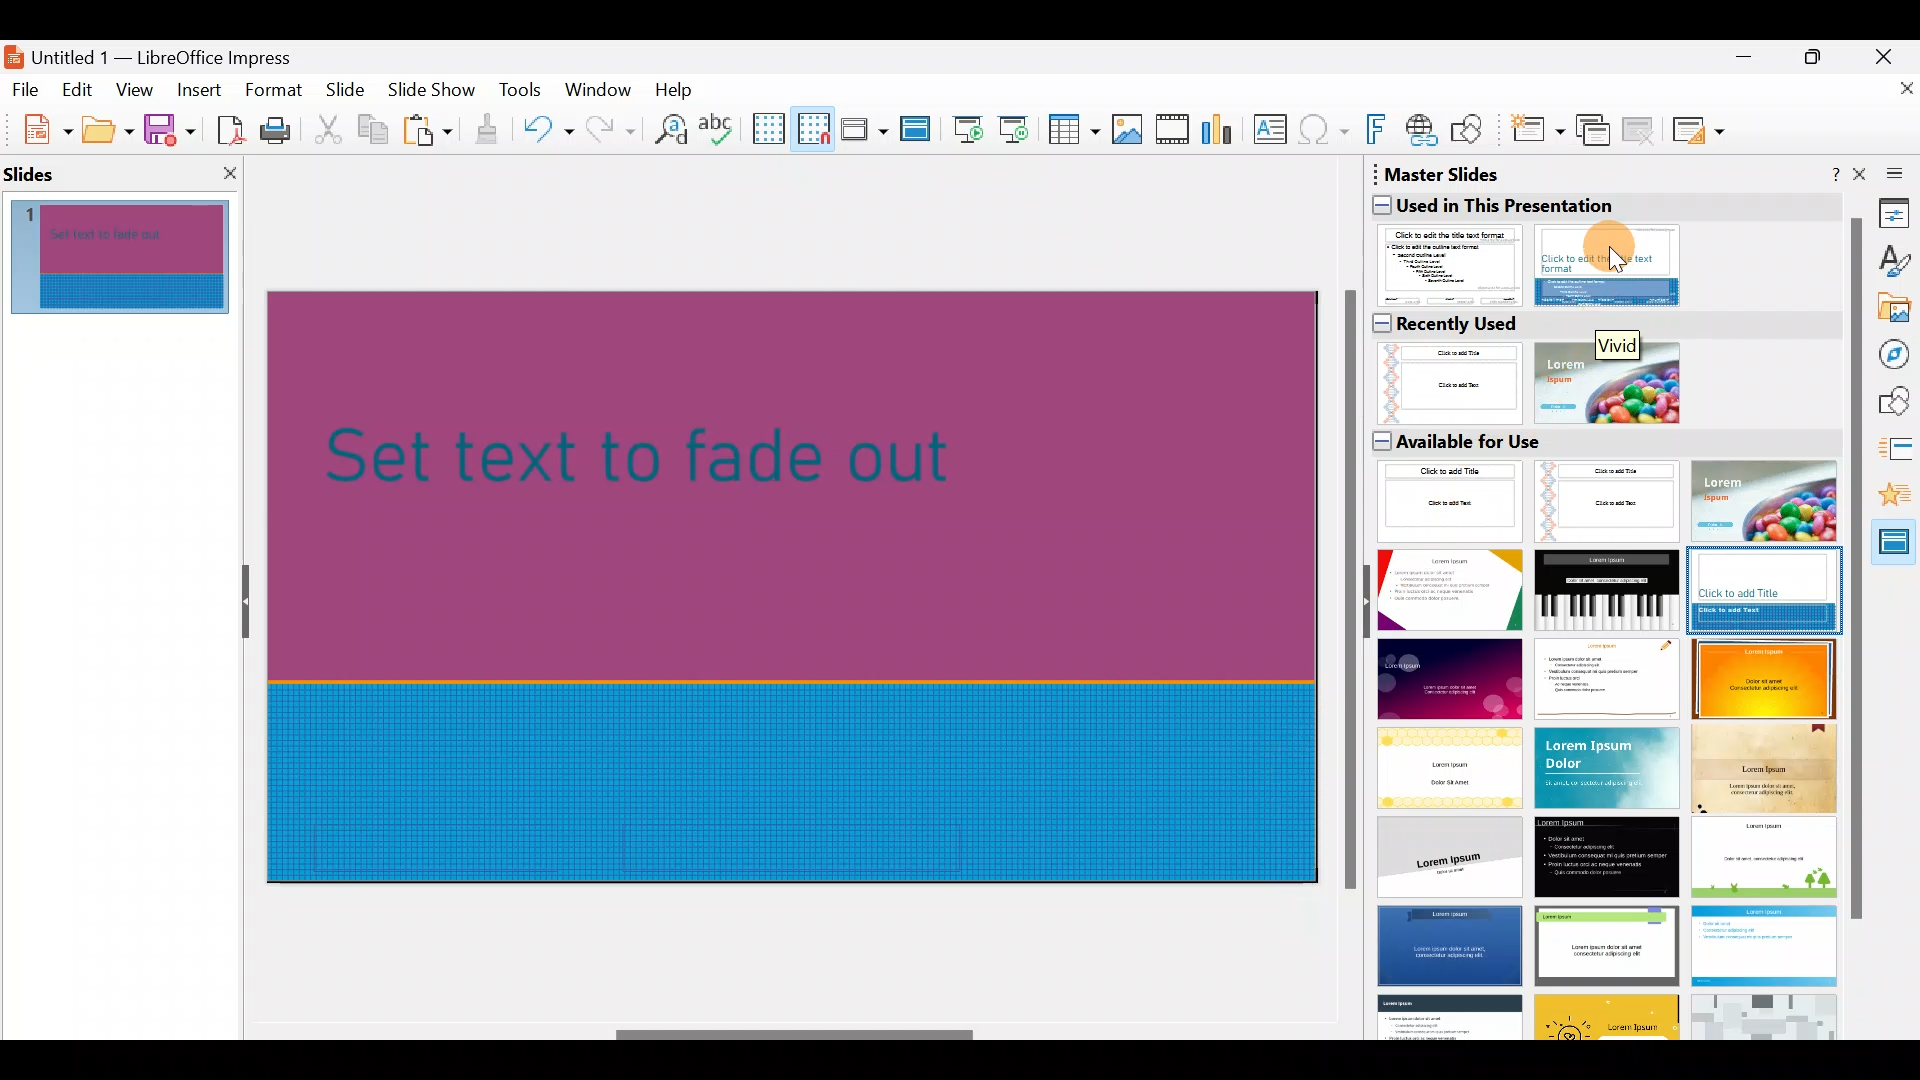 The image size is (1920, 1080). Describe the element at coordinates (1326, 132) in the screenshot. I see `Insert special characters` at that location.